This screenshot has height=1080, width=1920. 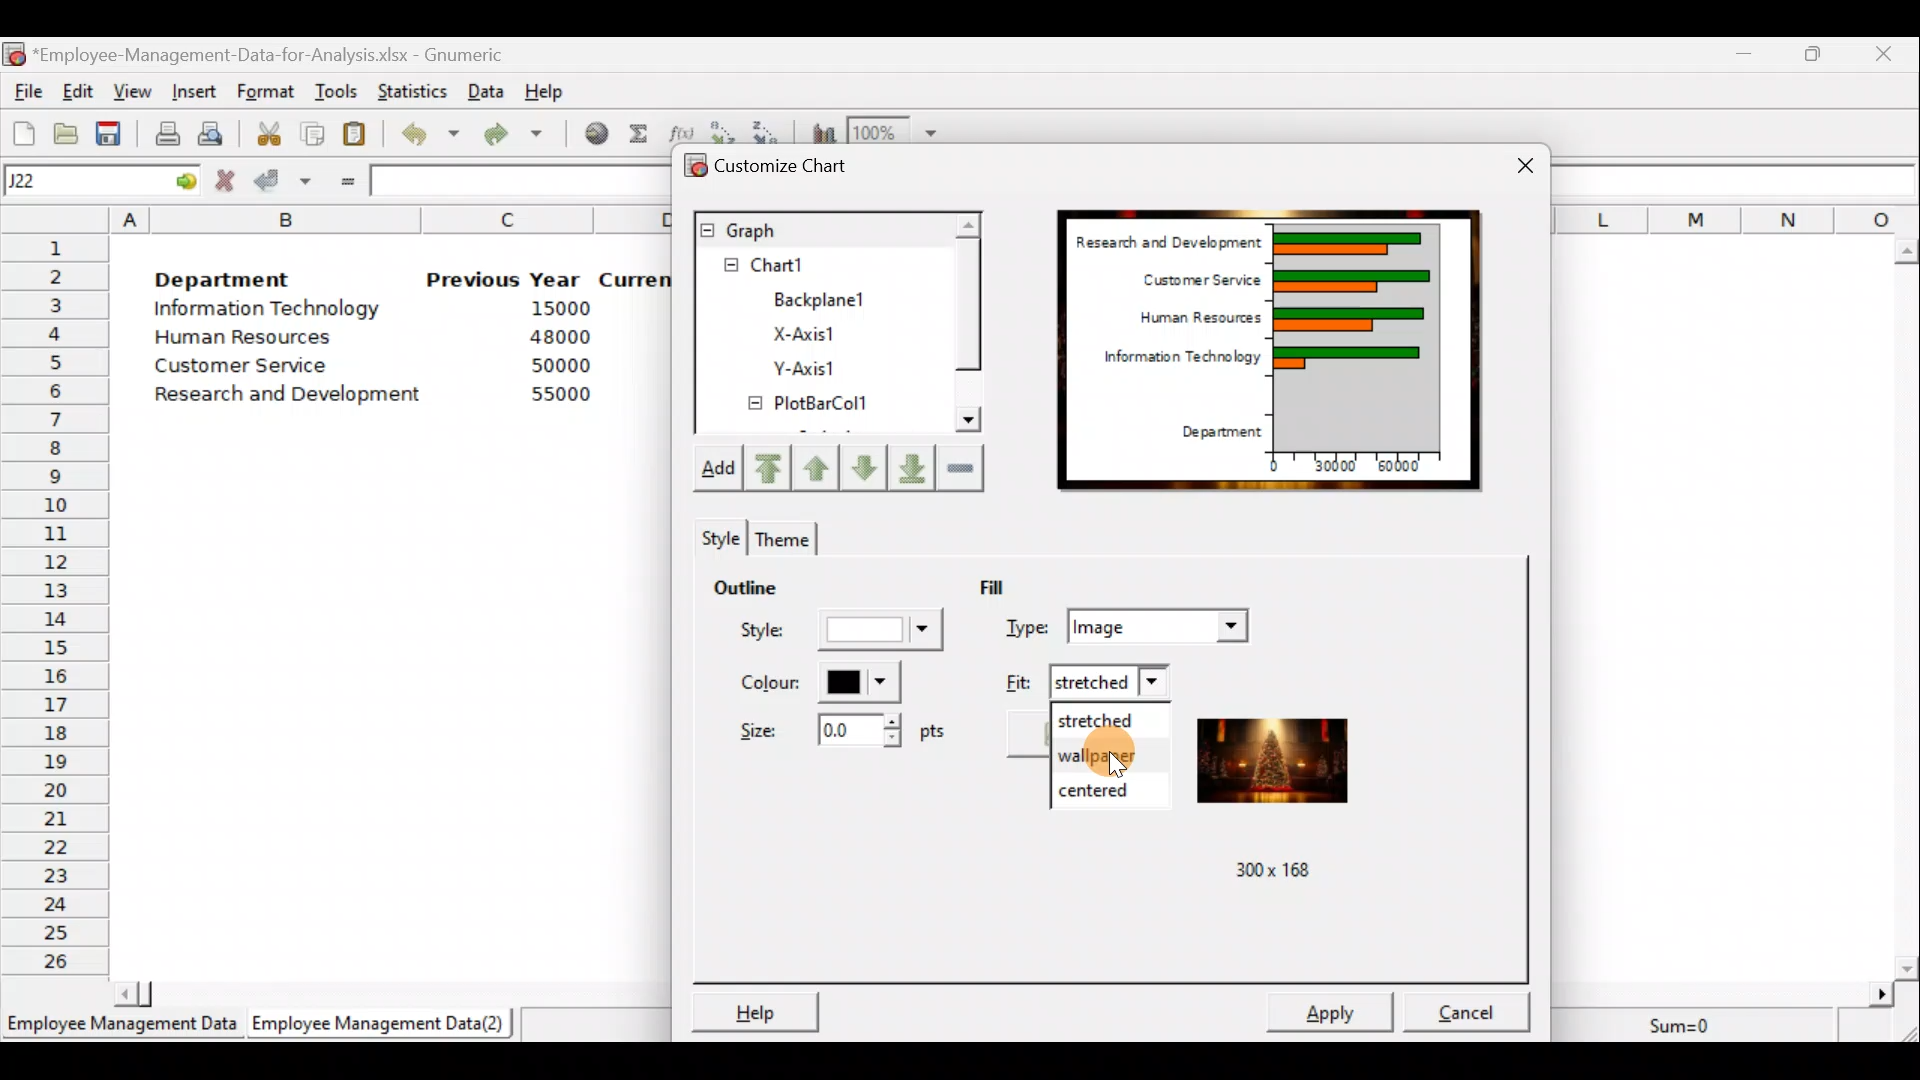 I want to click on Print current file, so click(x=164, y=130).